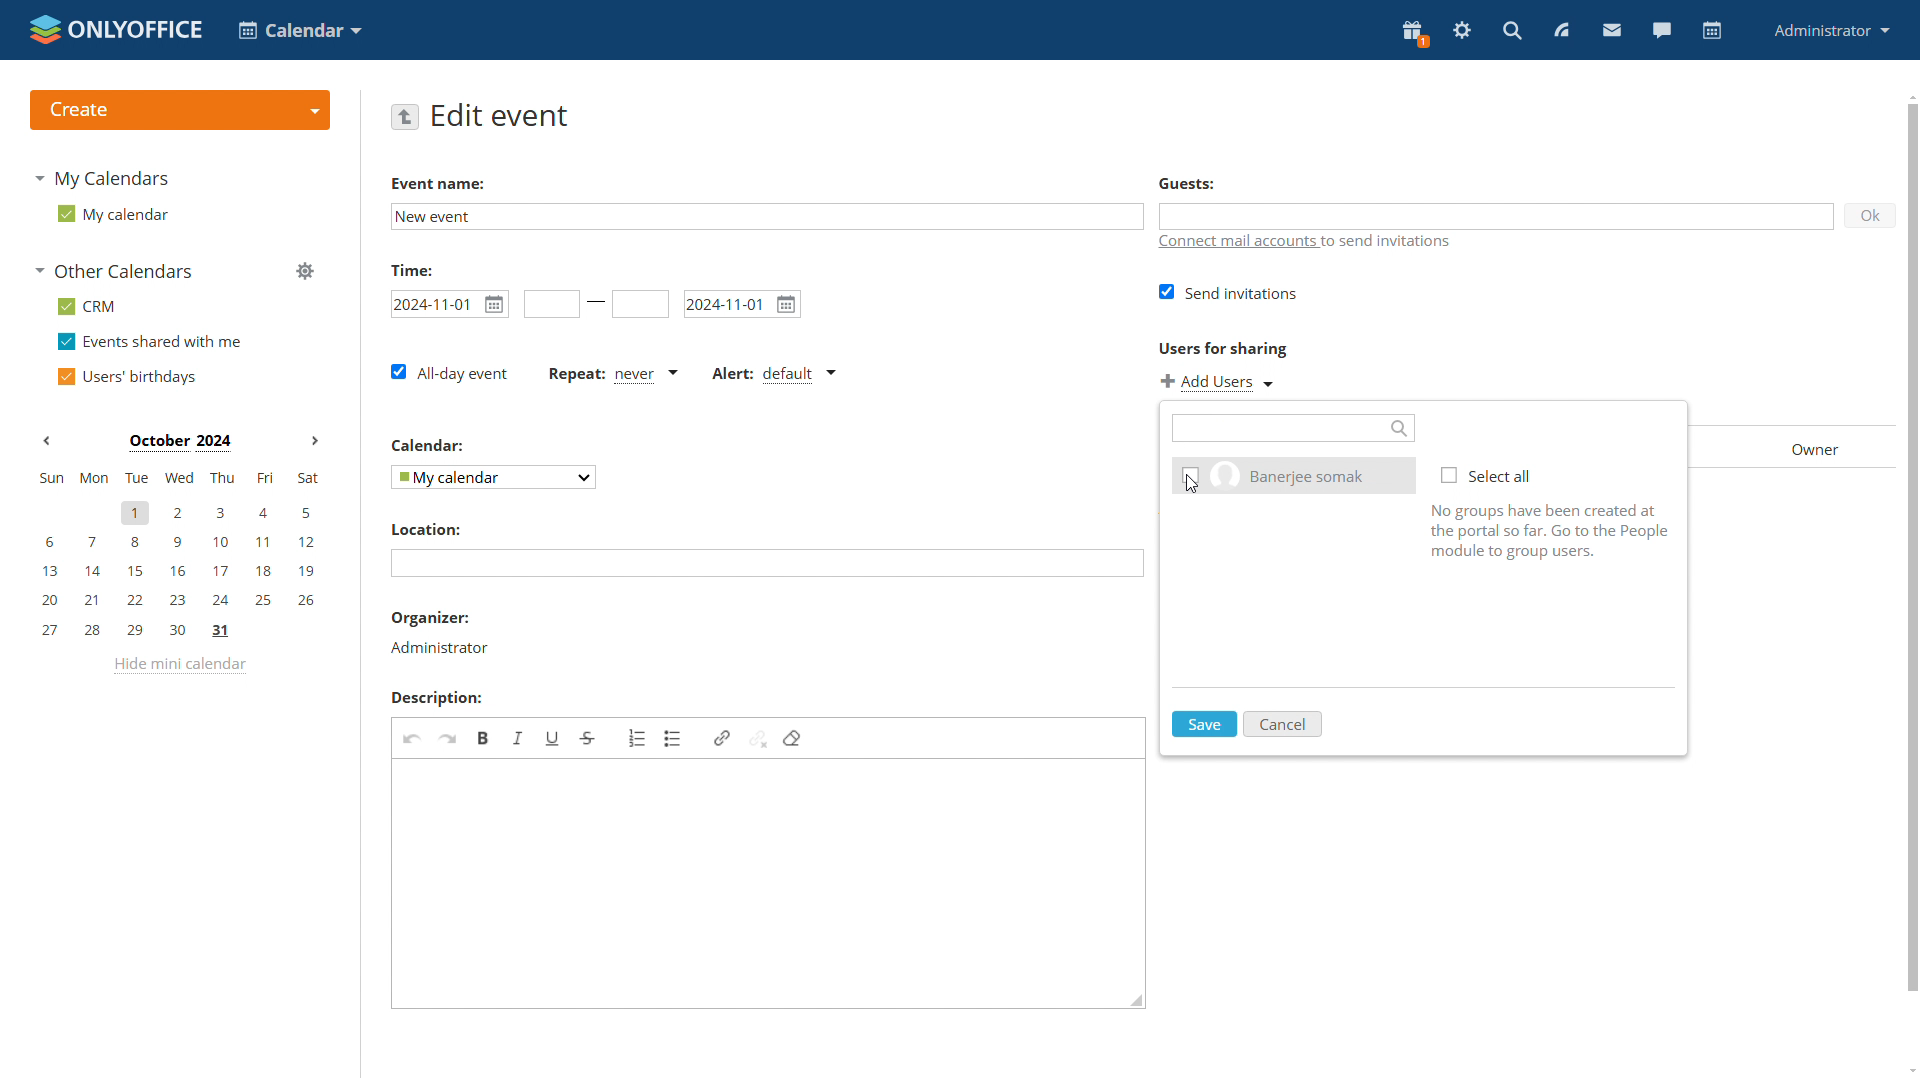  Describe the element at coordinates (88, 306) in the screenshot. I see `crm` at that location.